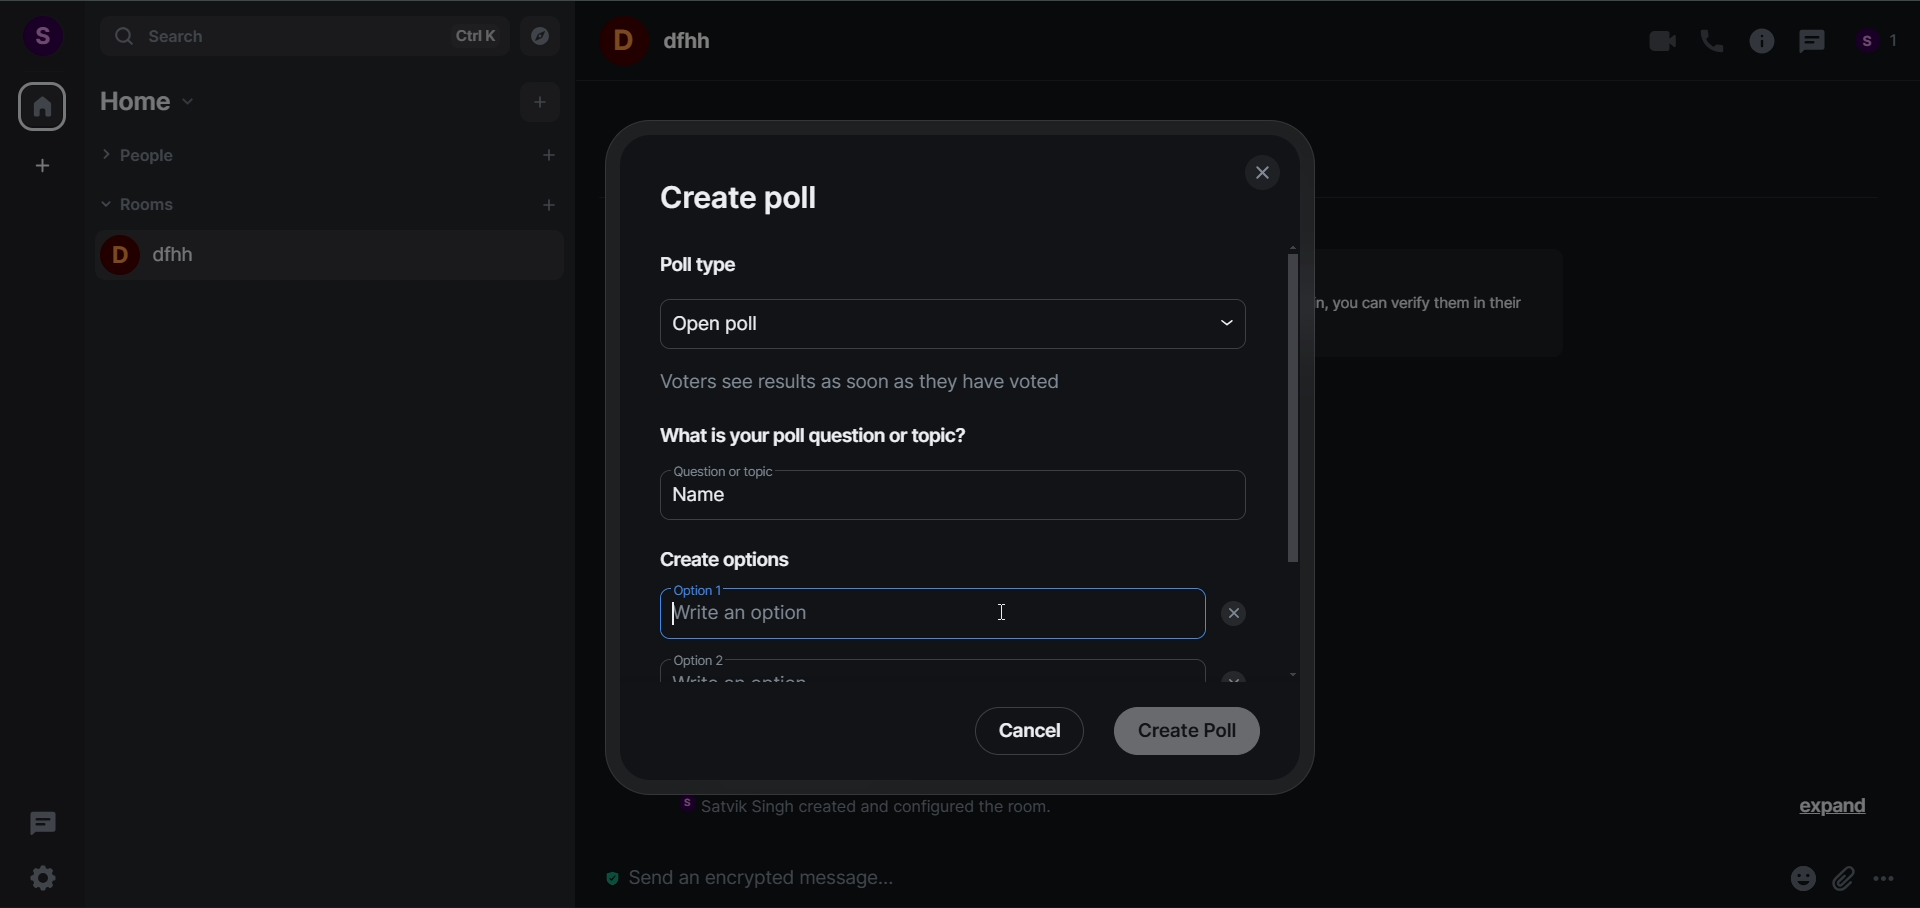  What do you see at coordinates (1704, 41) in the screenshot?
I see `call` at bounding box center [1704, 41].